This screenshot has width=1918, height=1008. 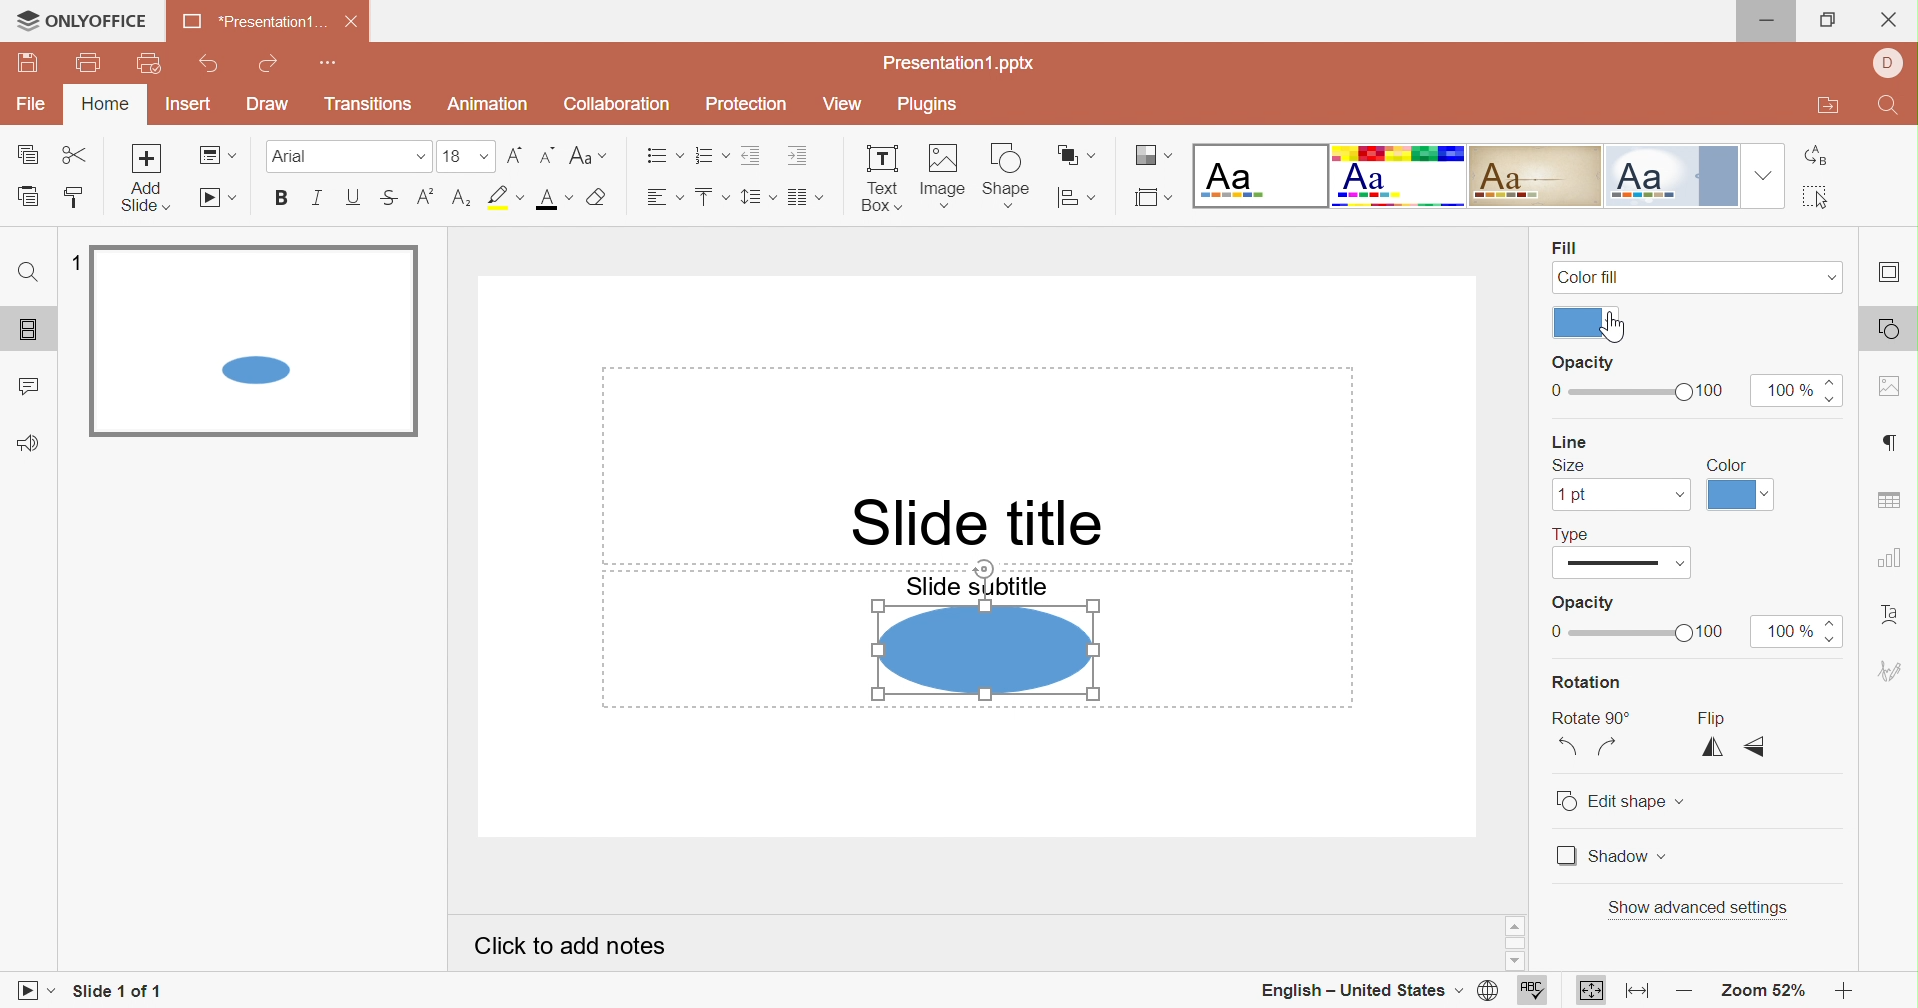 What do you see at coordinates (553, 199) in the screenshot?
I see `Font color` at bounding box center [553, 199].